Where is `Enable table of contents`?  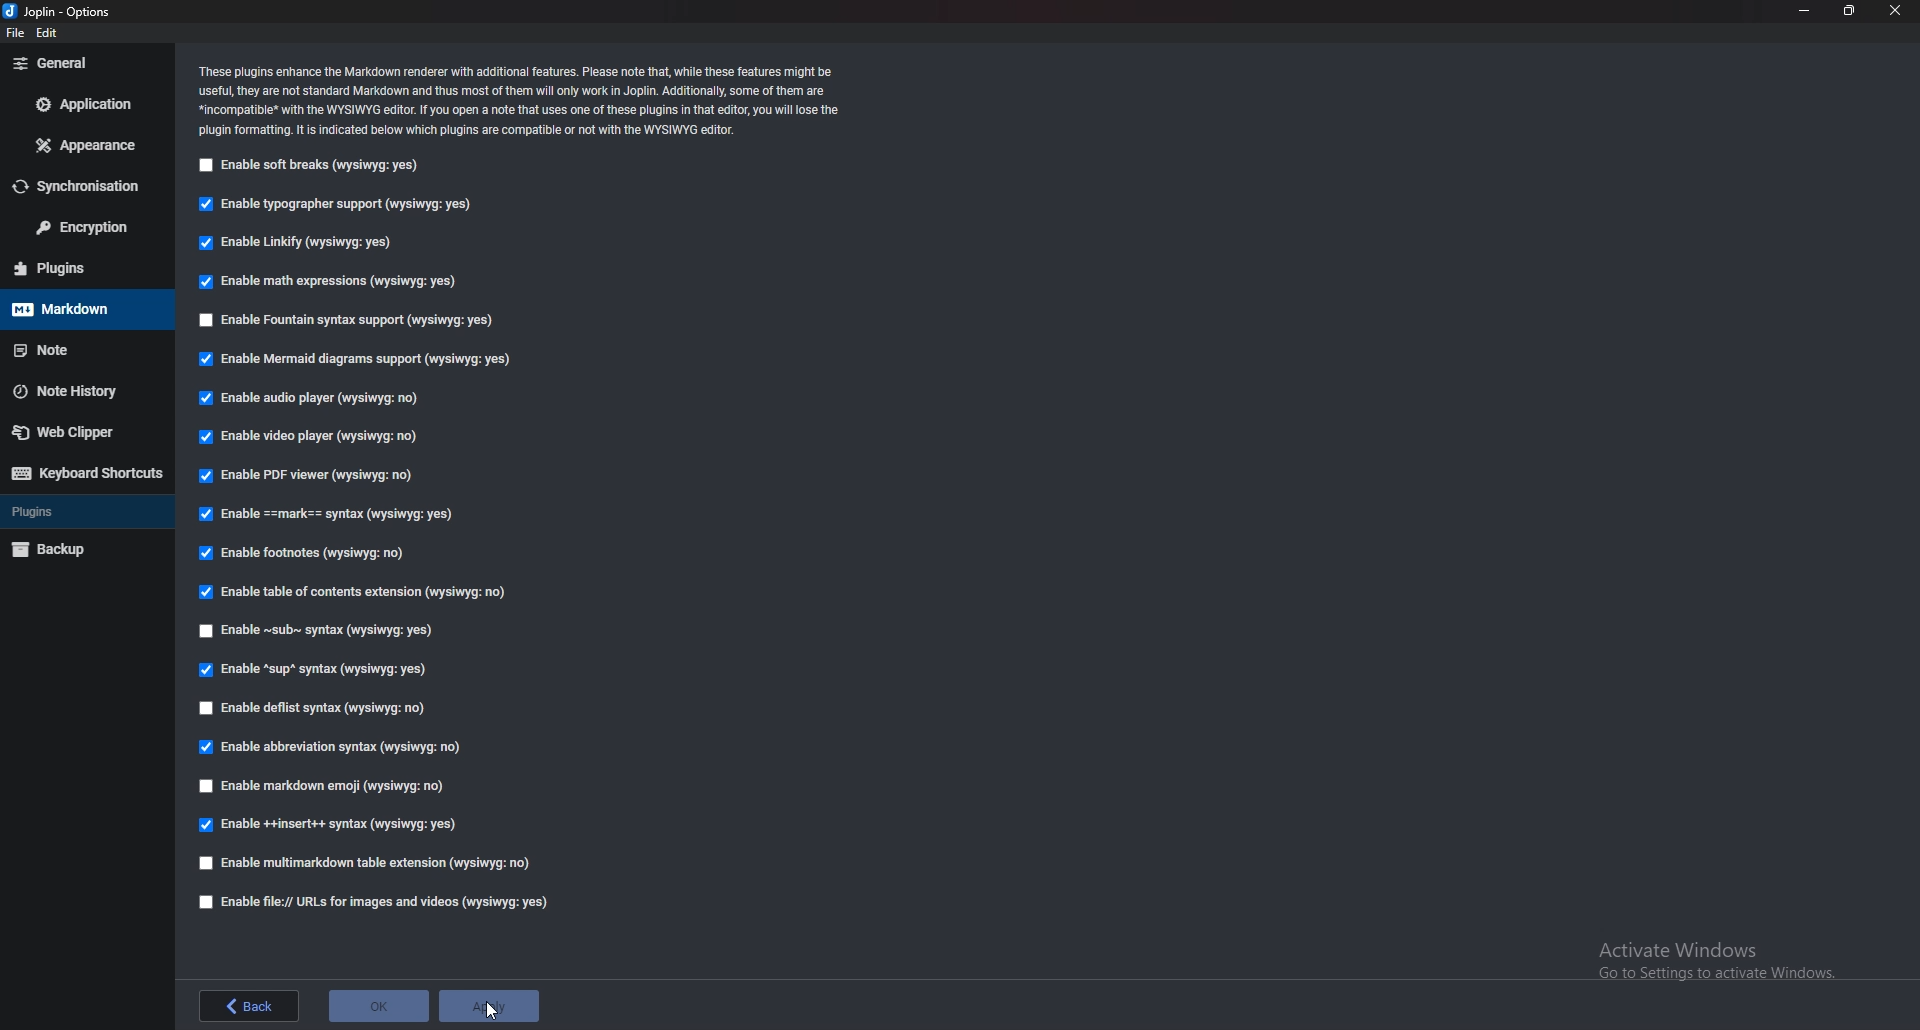 Enable table of contents is located at coordinates (360, 589).